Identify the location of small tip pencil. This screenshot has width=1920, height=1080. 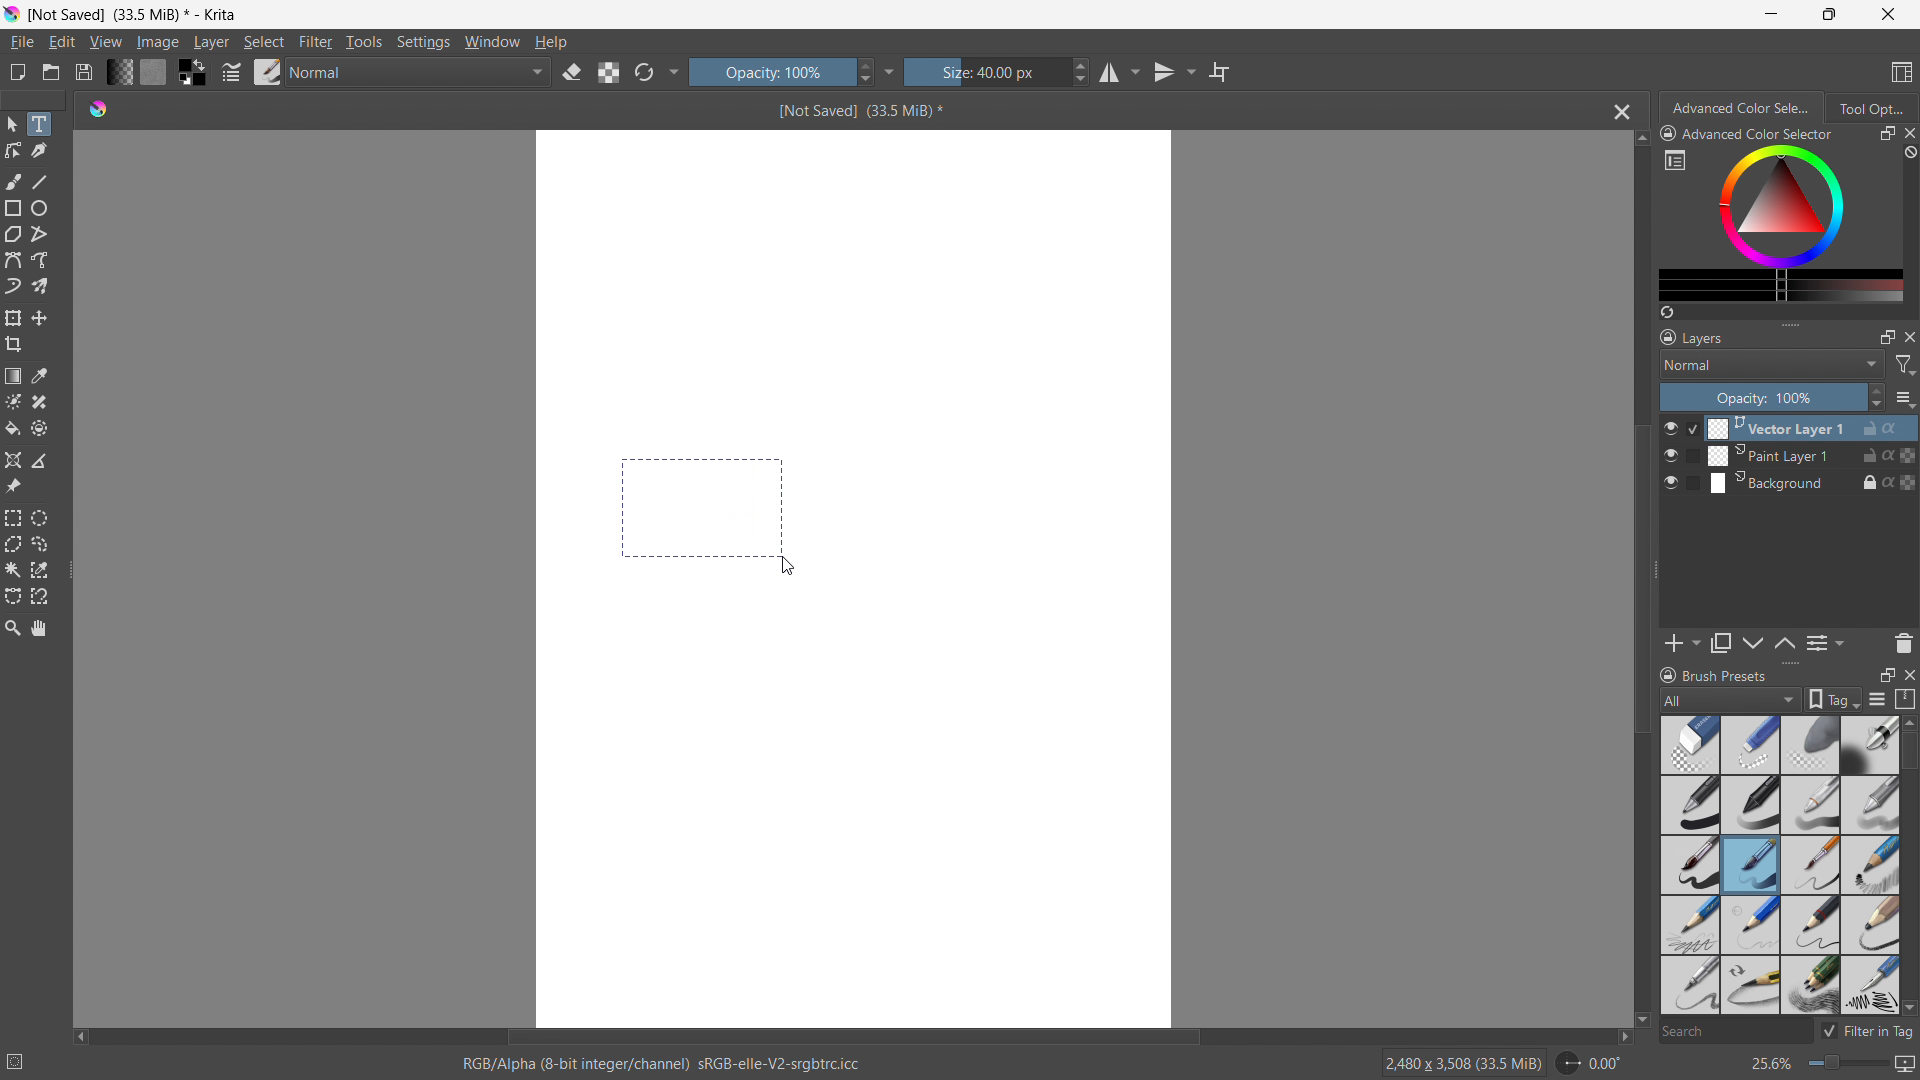
(1750, 986).